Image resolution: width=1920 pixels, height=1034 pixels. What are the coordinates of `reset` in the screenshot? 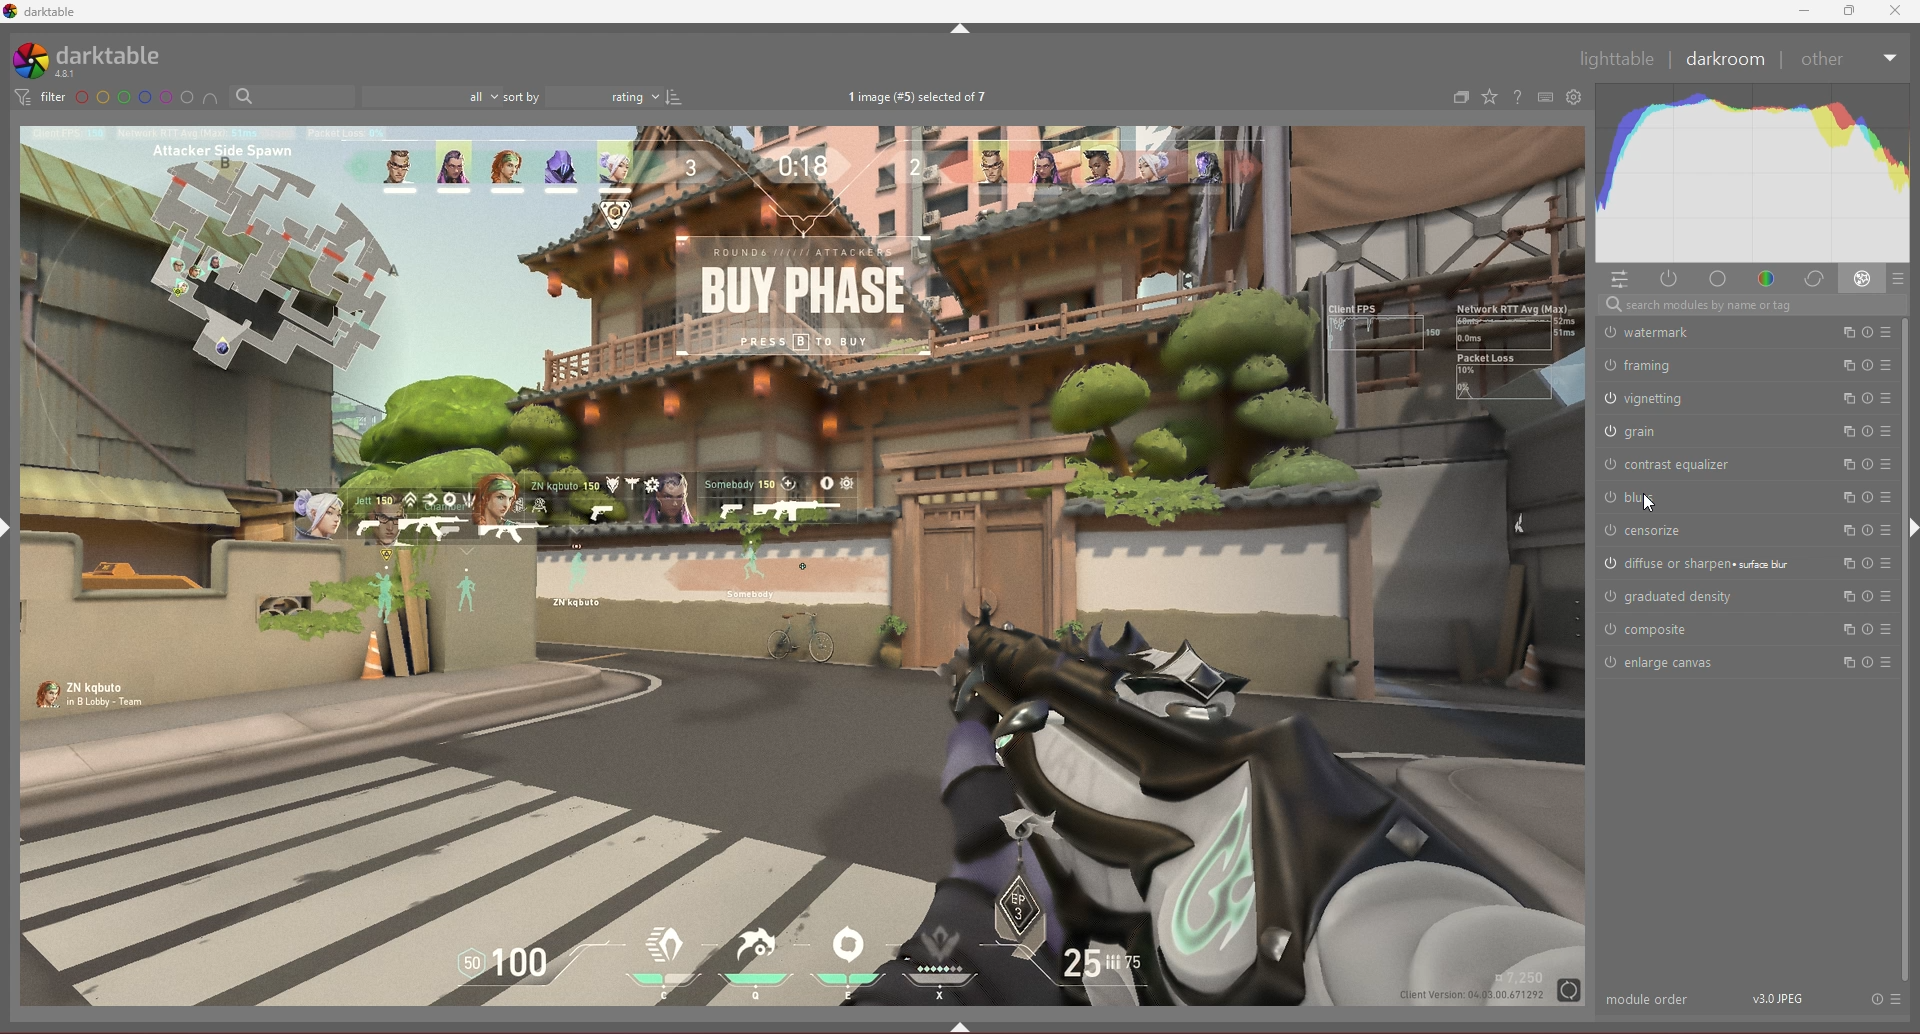 It's located at (1868, 596).